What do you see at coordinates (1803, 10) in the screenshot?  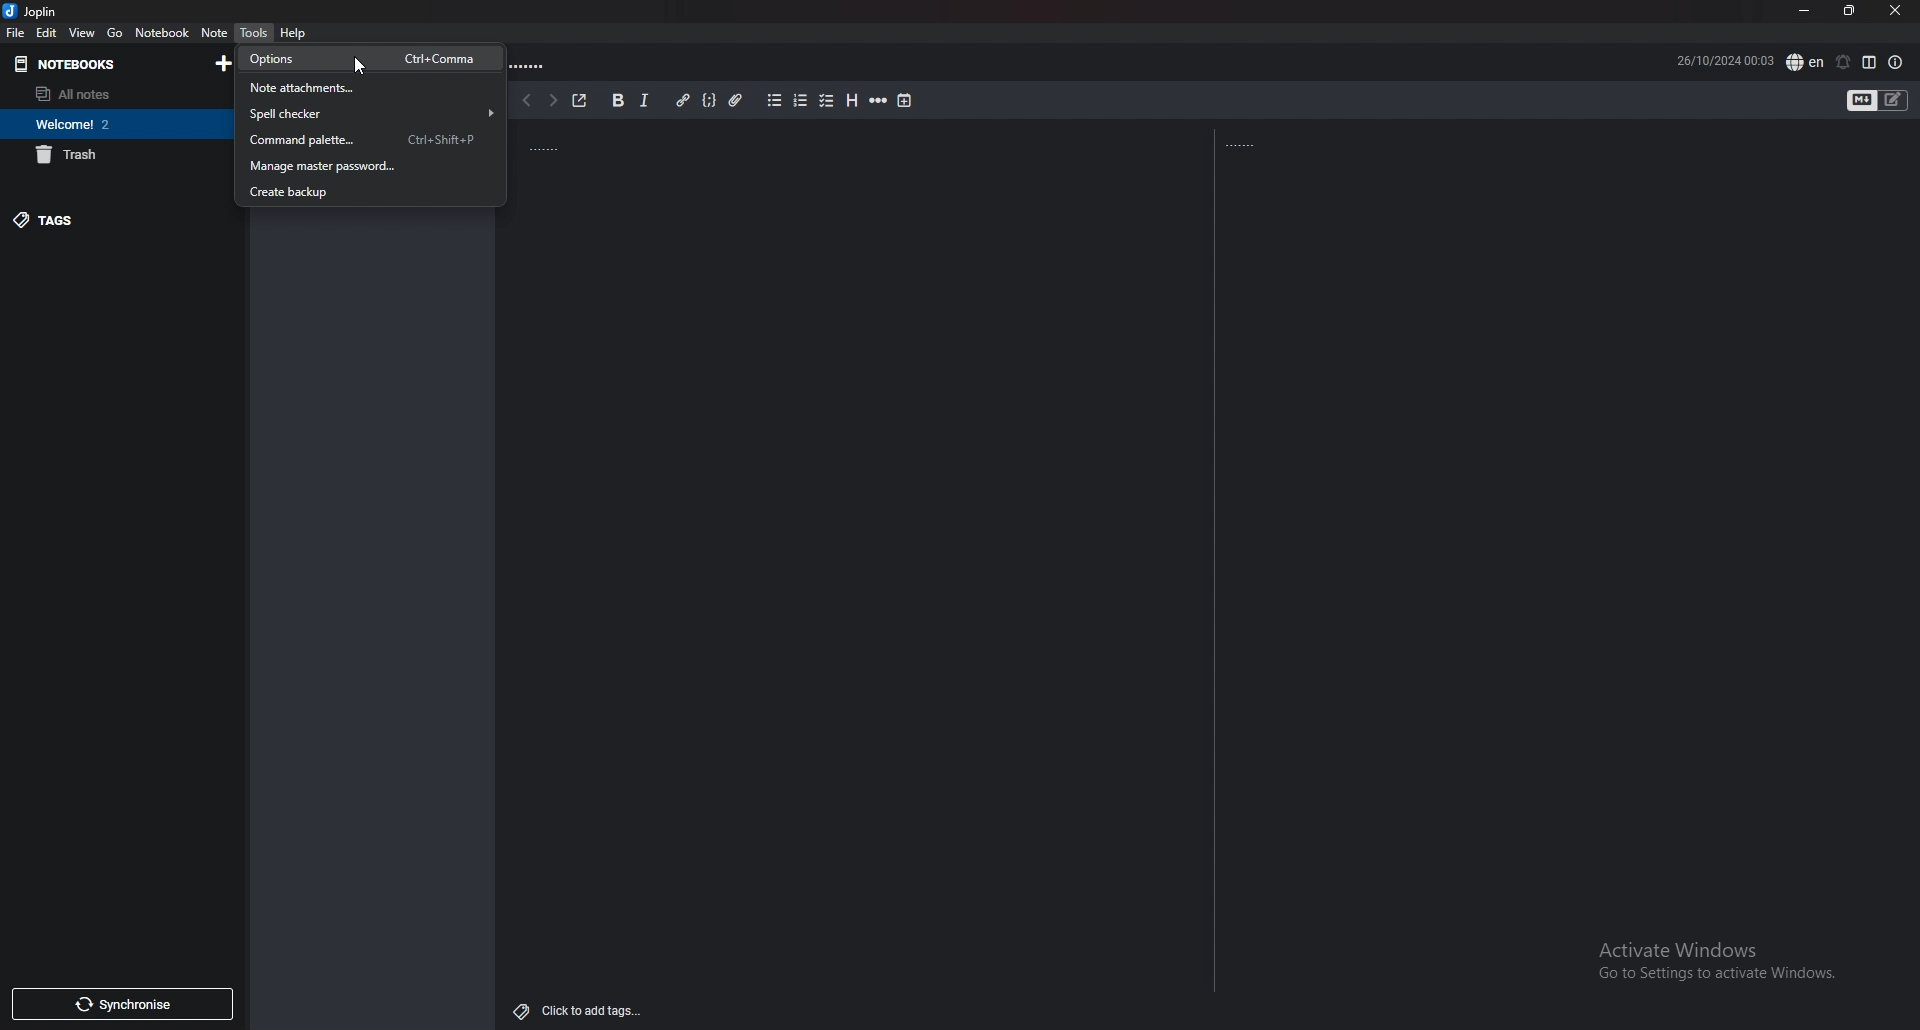 I see `minimize` at bounding box center [1803, 10].